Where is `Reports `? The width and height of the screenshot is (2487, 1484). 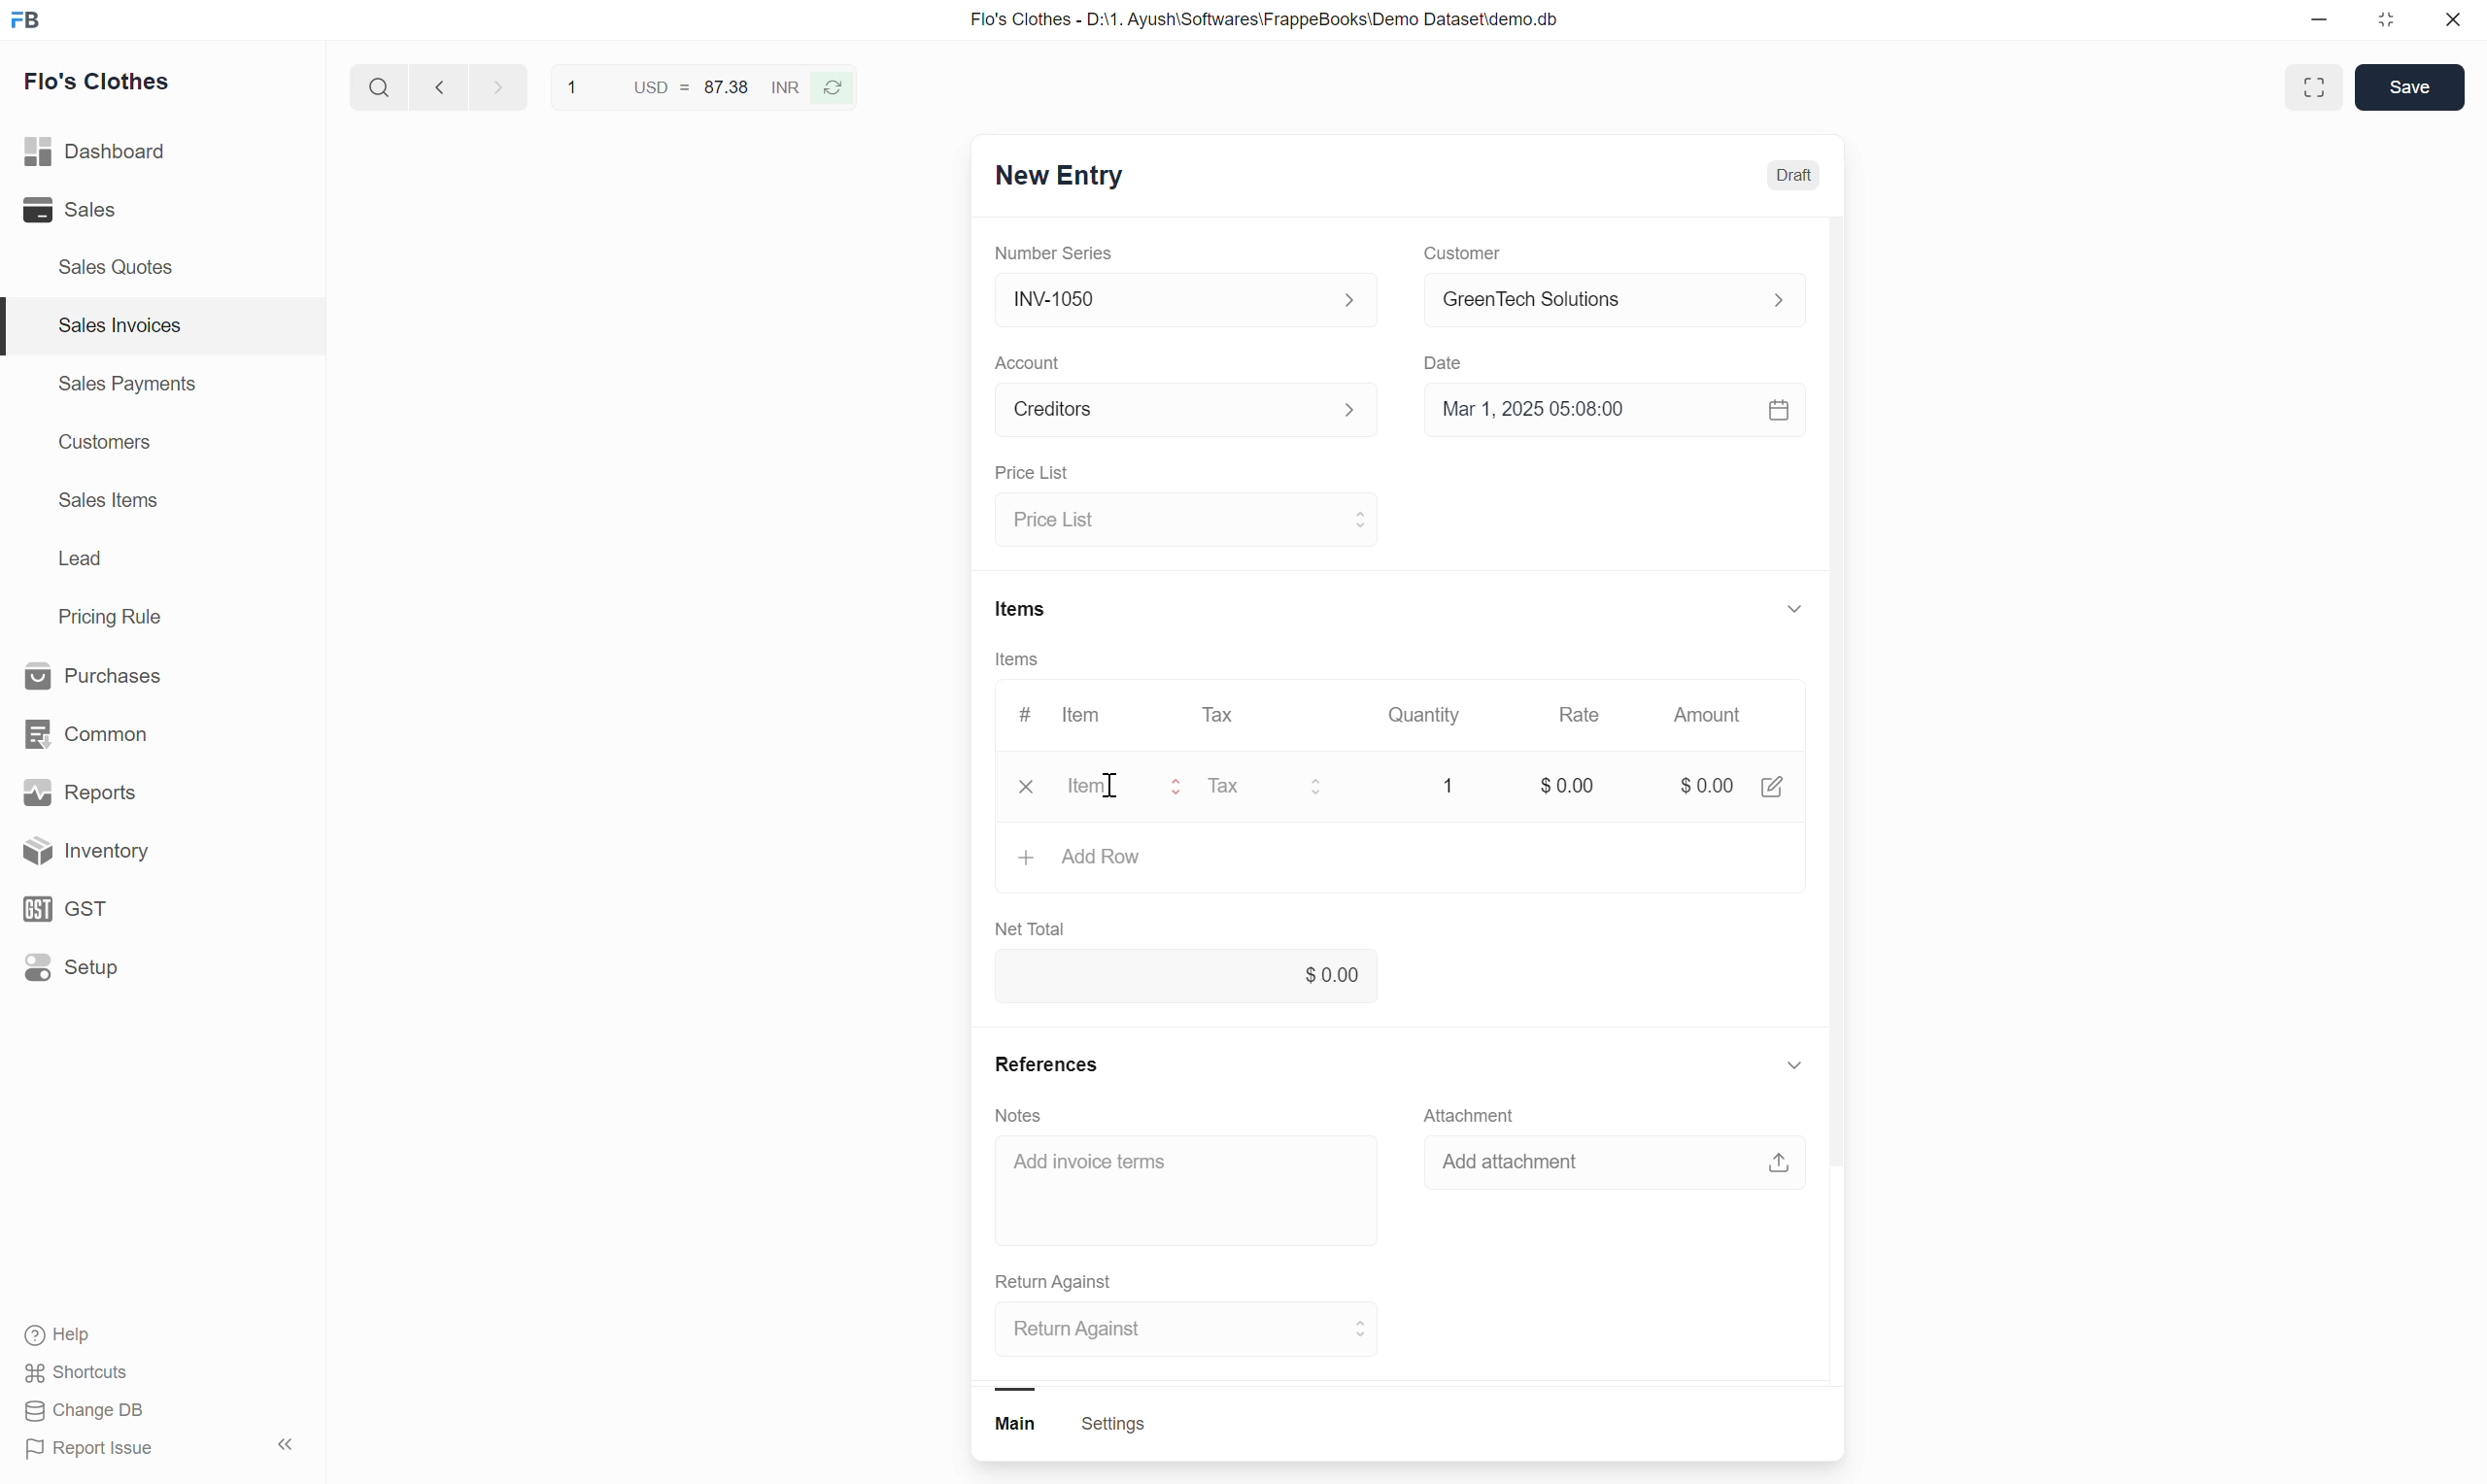
Reports  is located at coordinates (134, 789).